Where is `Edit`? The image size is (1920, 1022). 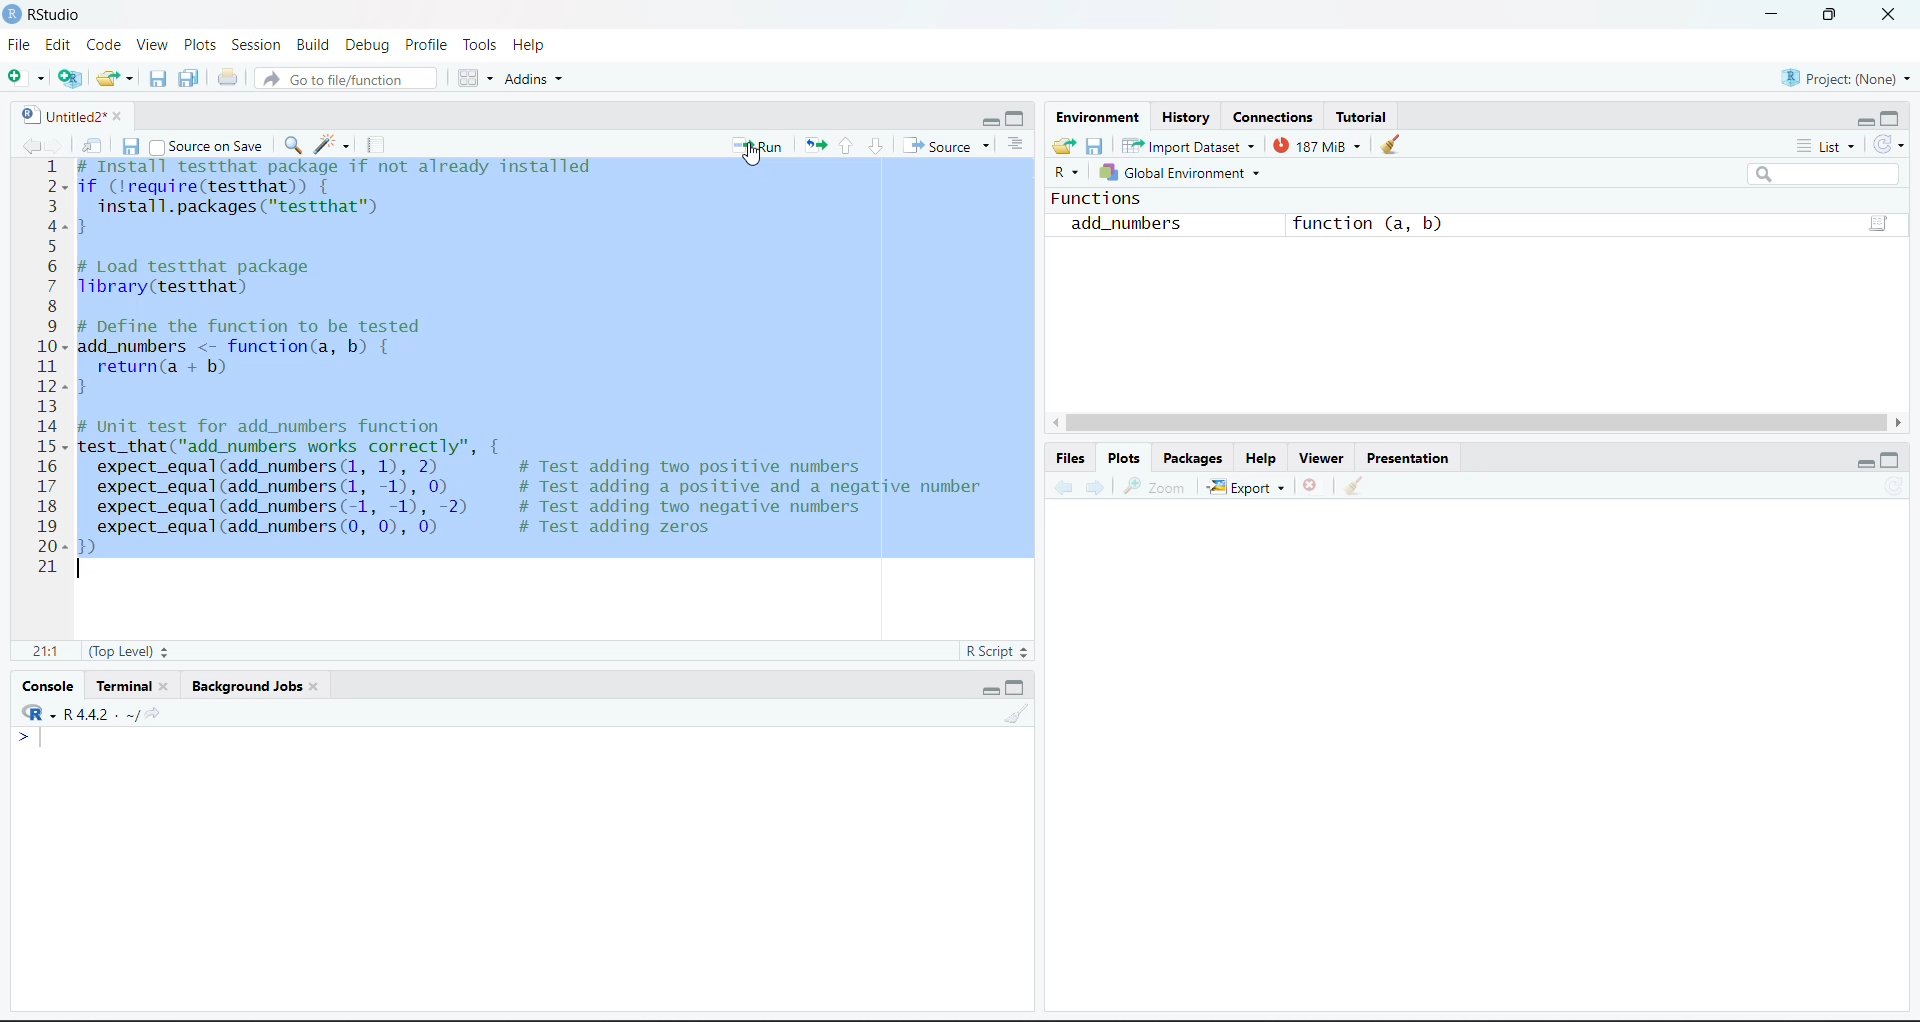
Edit is located at coordinates (60, 42).